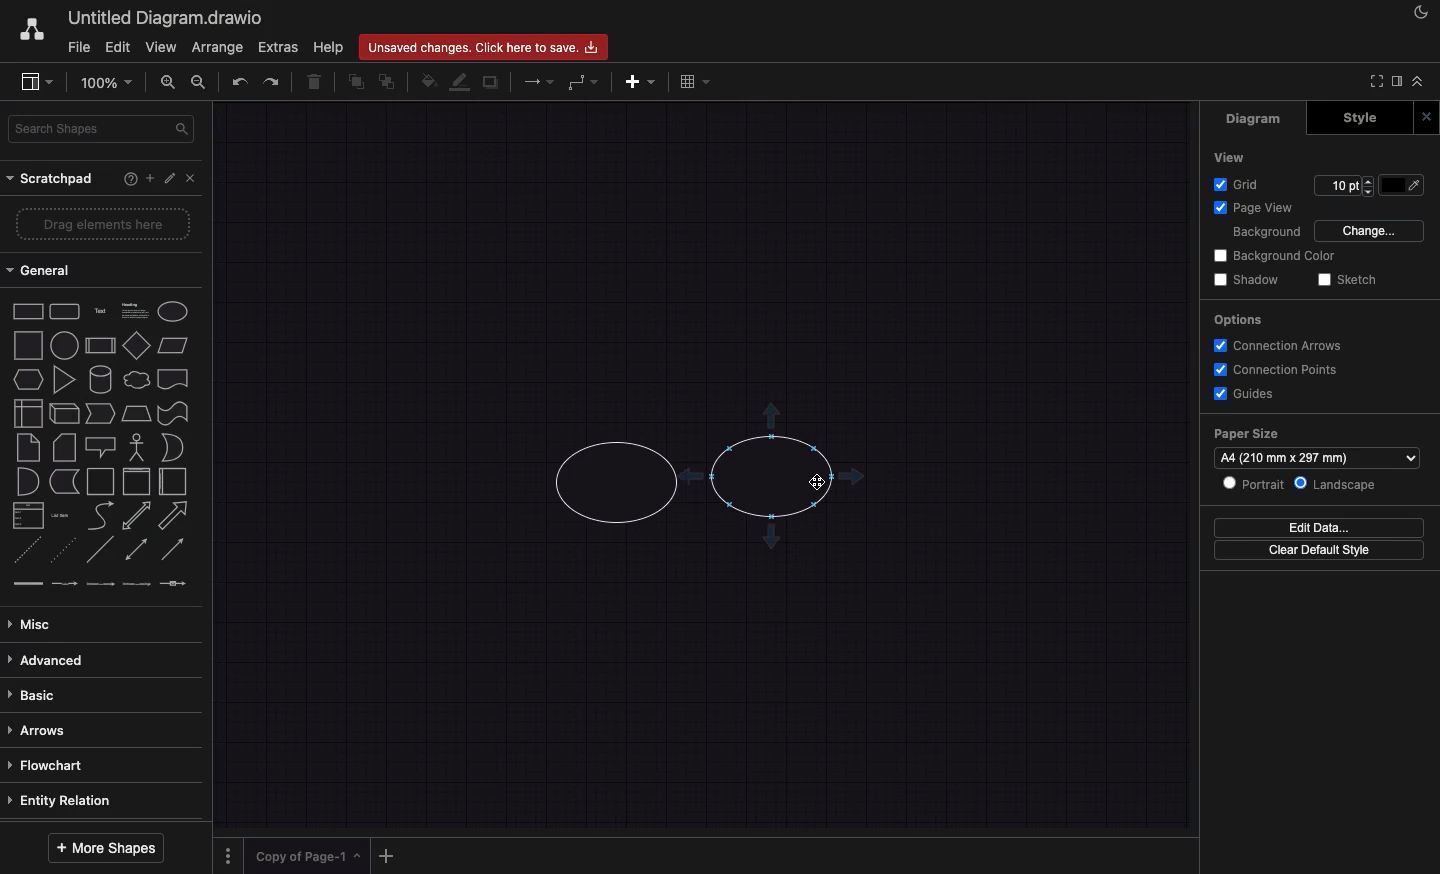  What do you see at coordinates (41, 269) in the screenshot?
I see `general` at bounding box center [41, 269].